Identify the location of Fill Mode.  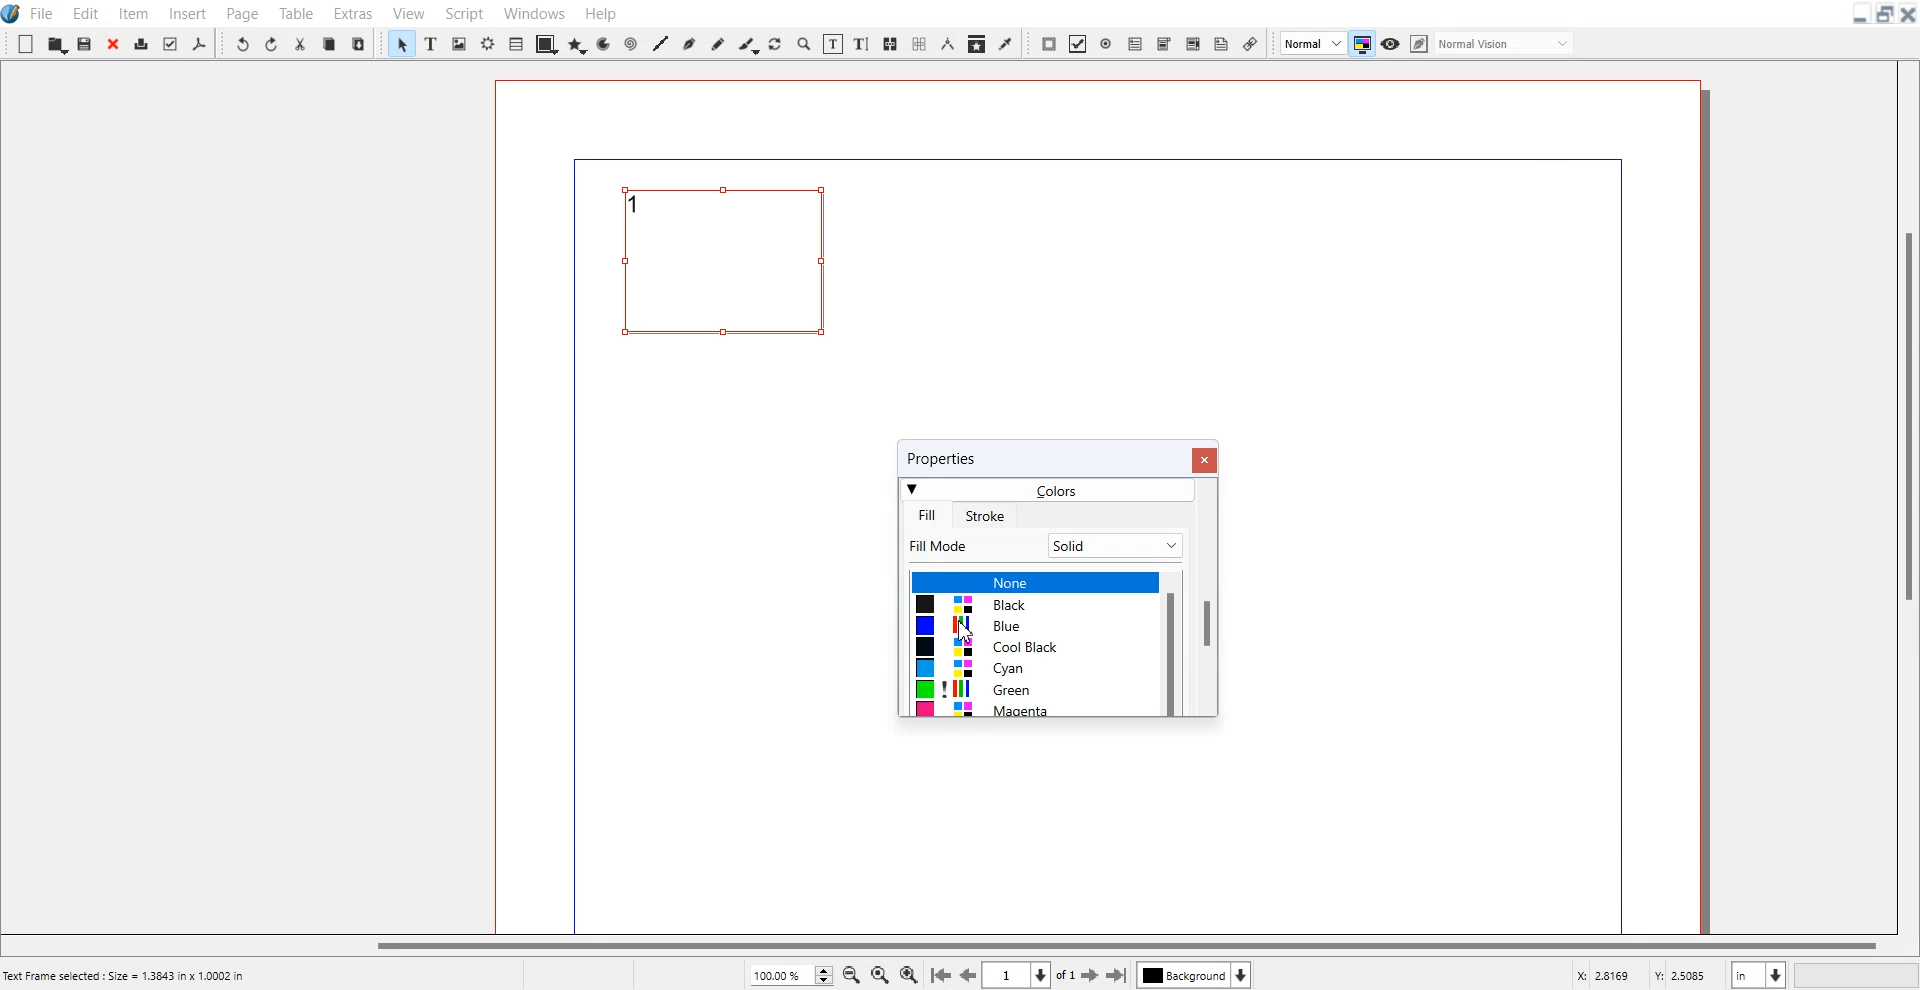
(1045, 546).